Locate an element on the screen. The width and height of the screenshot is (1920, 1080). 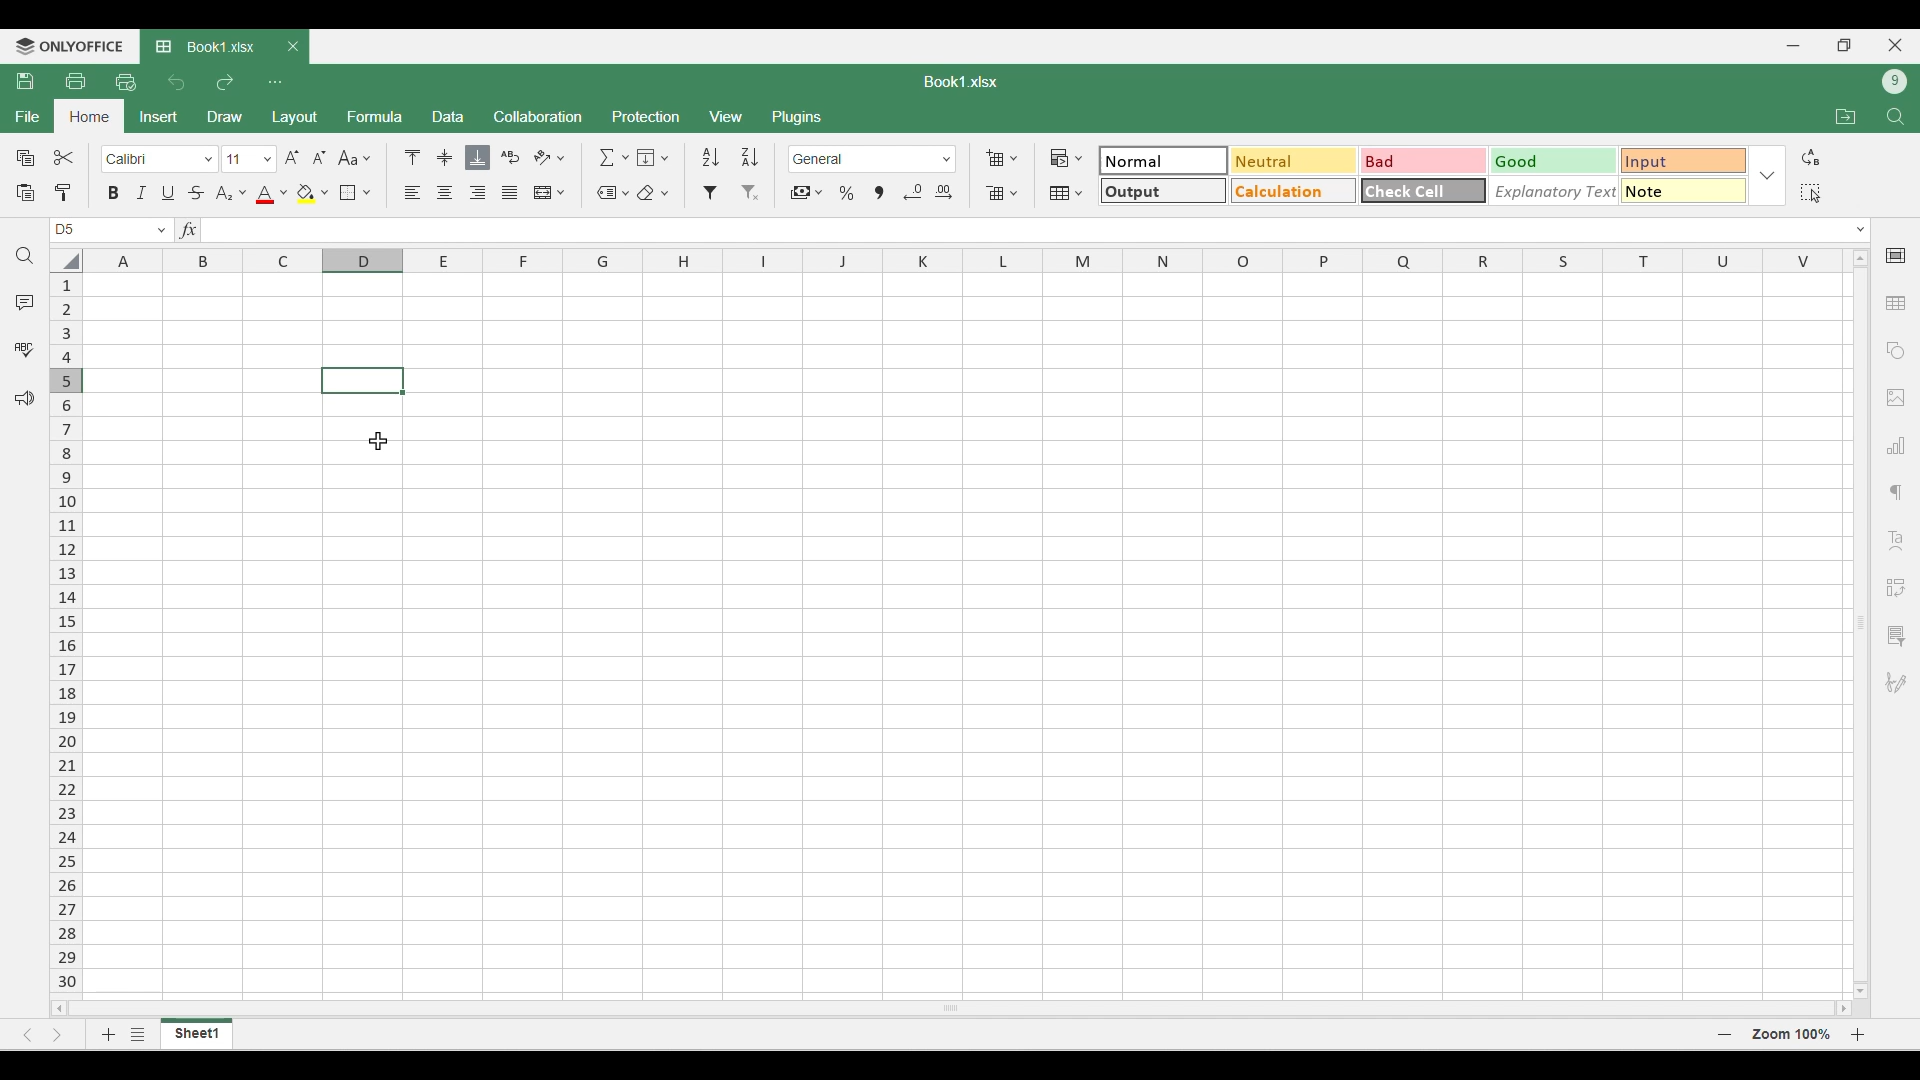
Clear options is located at coordinates (652, 193).